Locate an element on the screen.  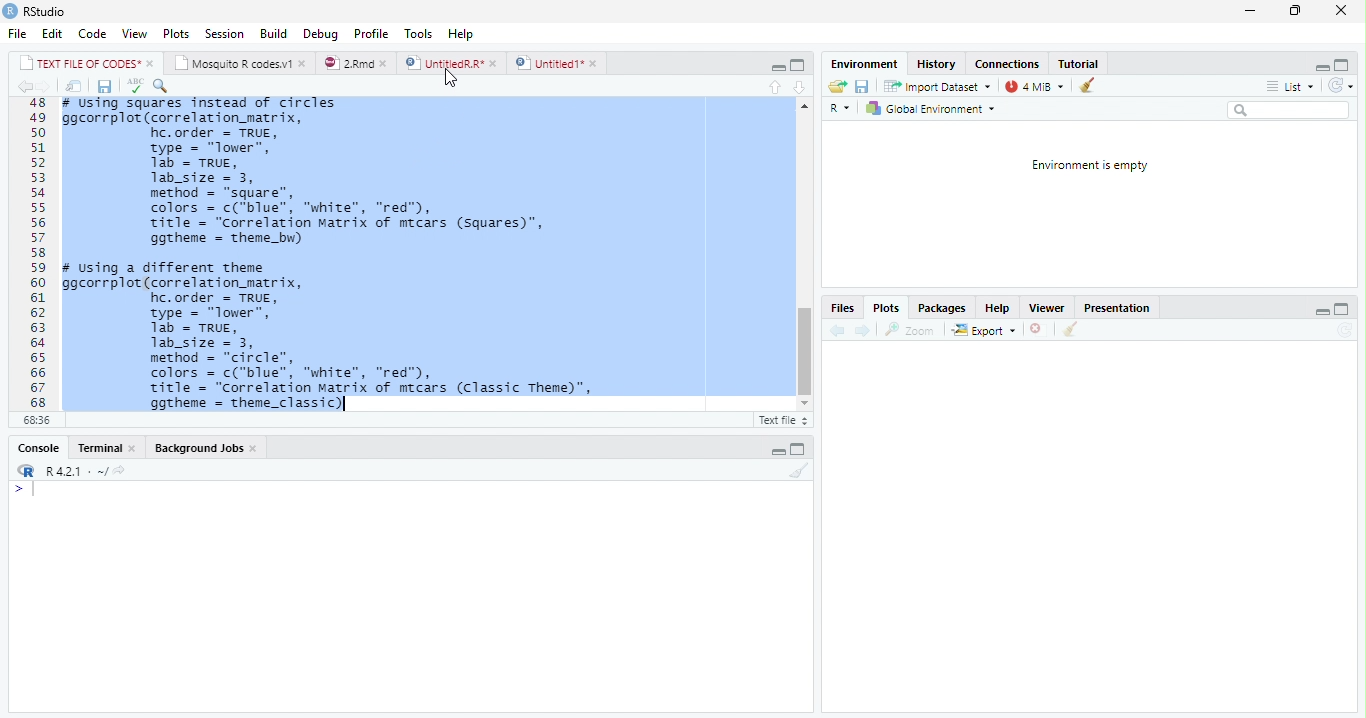
clear current plot is located at coordinates (1034, 330).